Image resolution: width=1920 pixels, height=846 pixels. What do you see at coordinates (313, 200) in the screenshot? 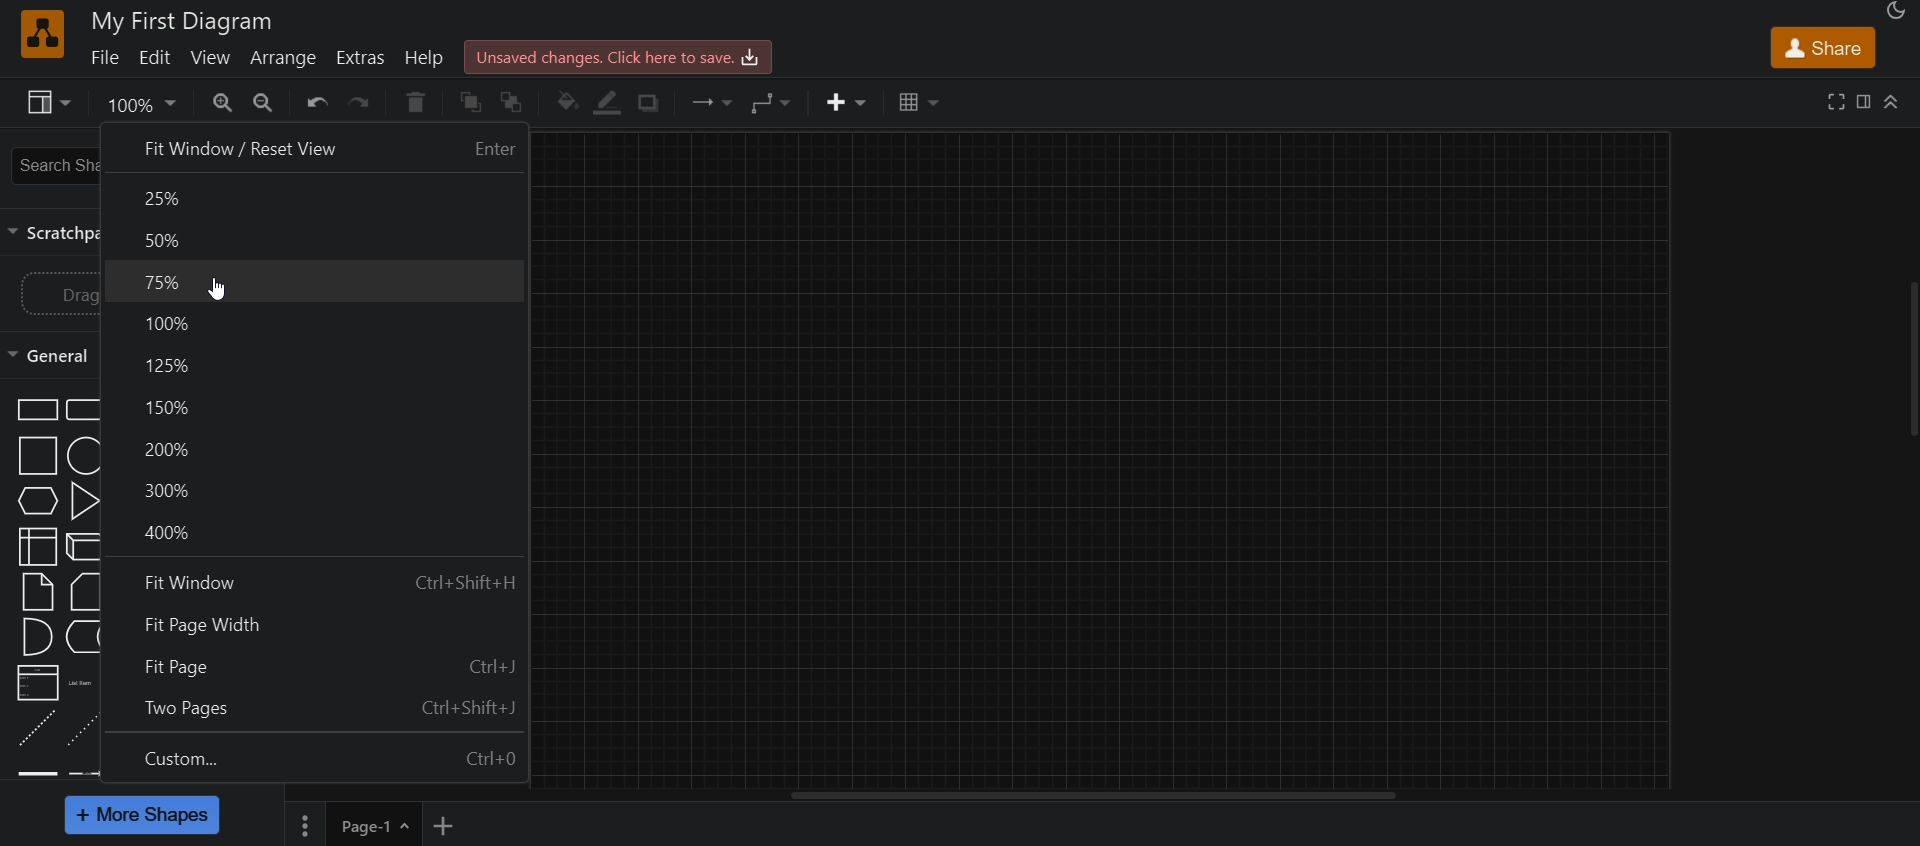
I see `25%` at bounding box center [313, 200].